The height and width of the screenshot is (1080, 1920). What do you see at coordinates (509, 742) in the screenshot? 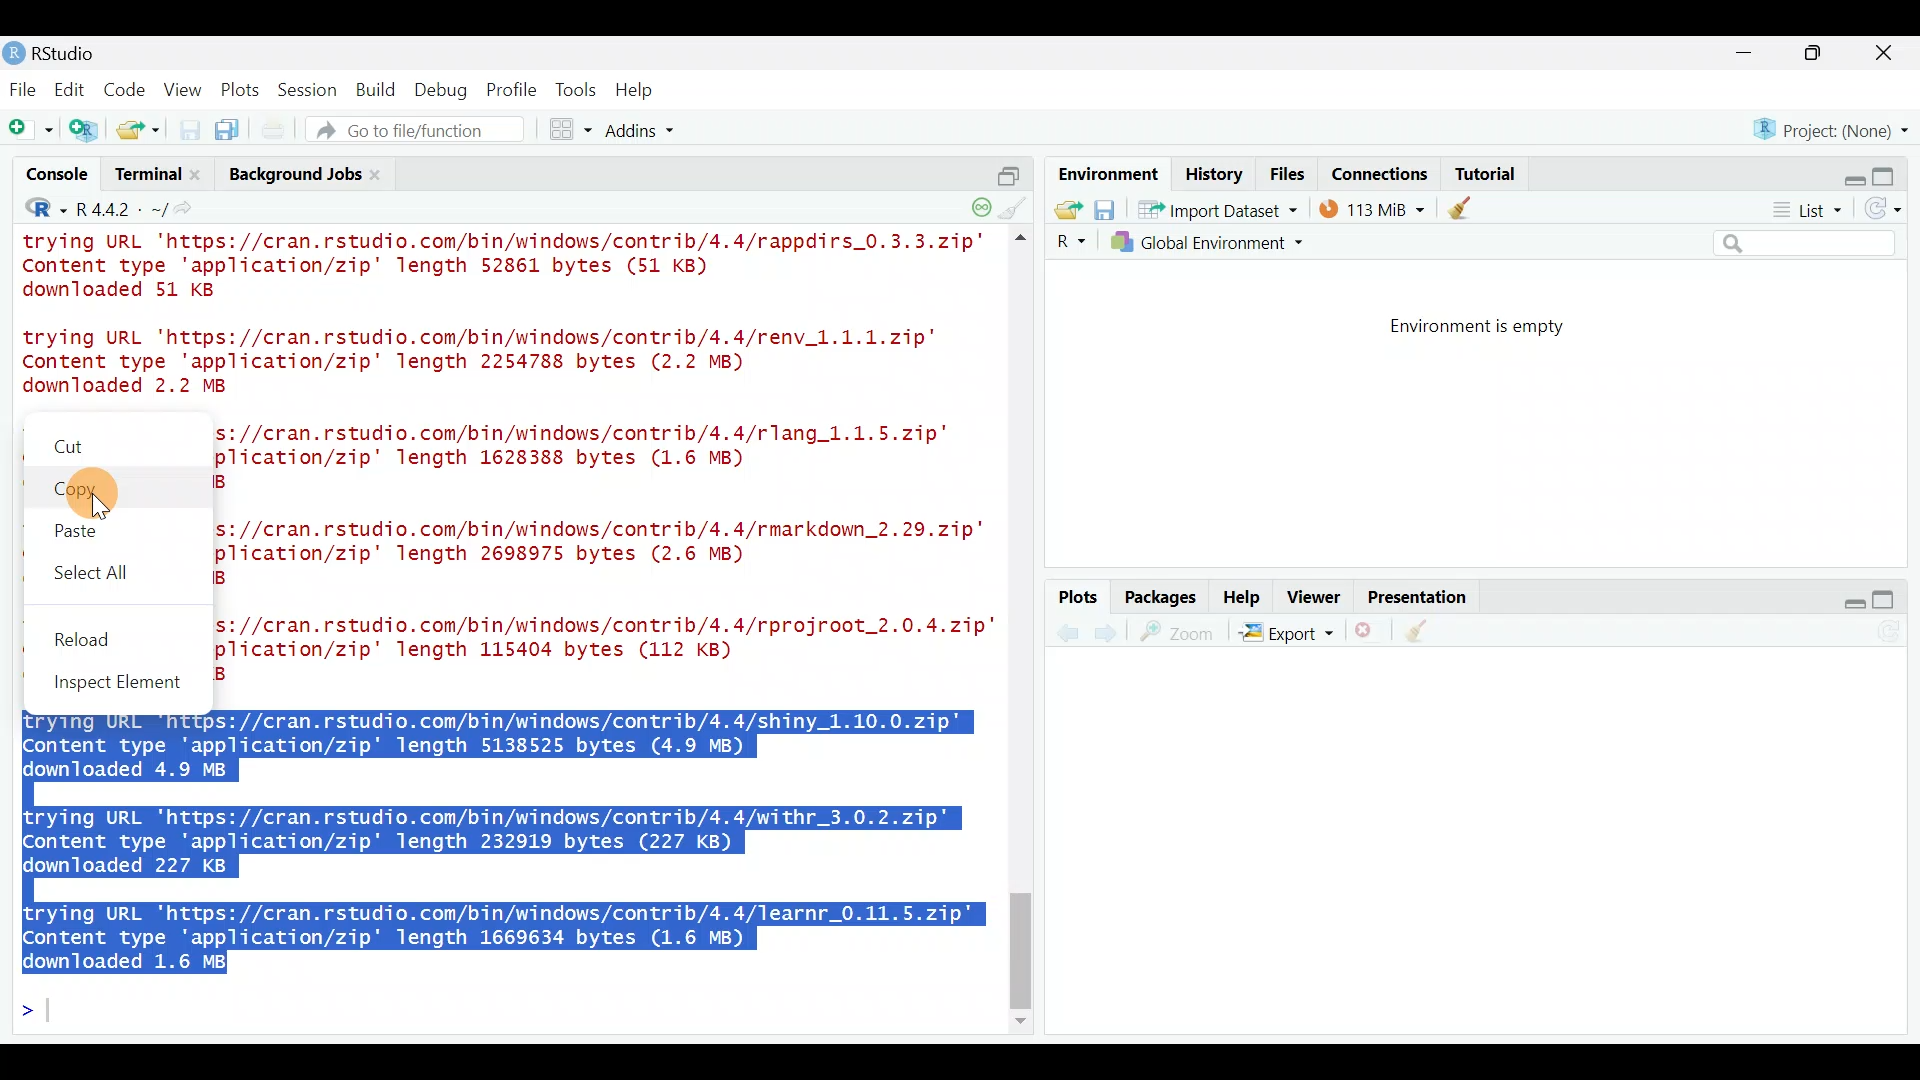
I see `trying URL 'https://cran.rstudio.com/bin/windows/contrib/4.4/shiny_1.10.0.zip"
Content type 'application/zip' length 5138525 bytes (4.9 MB)
downloaded 4.9 MB` at bounding box center [509, 742].